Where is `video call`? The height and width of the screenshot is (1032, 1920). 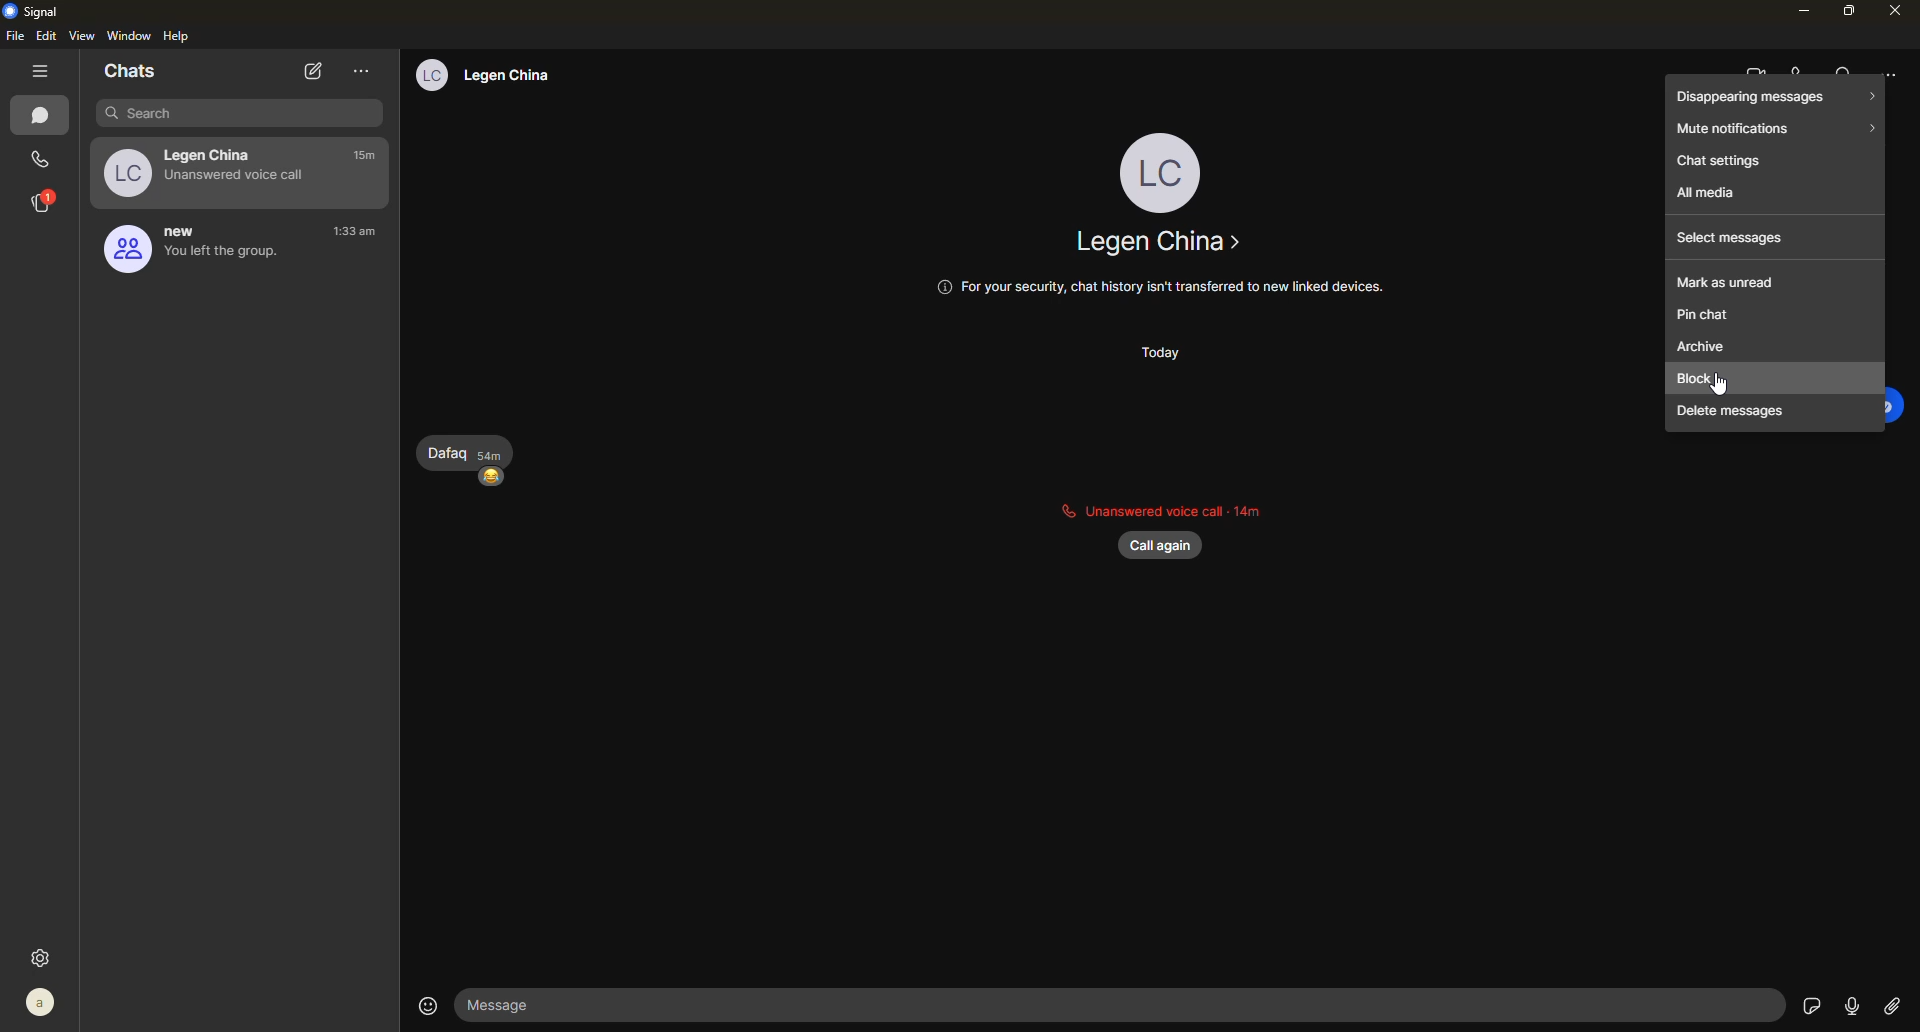
video call is located at coordinates (1752, 65).